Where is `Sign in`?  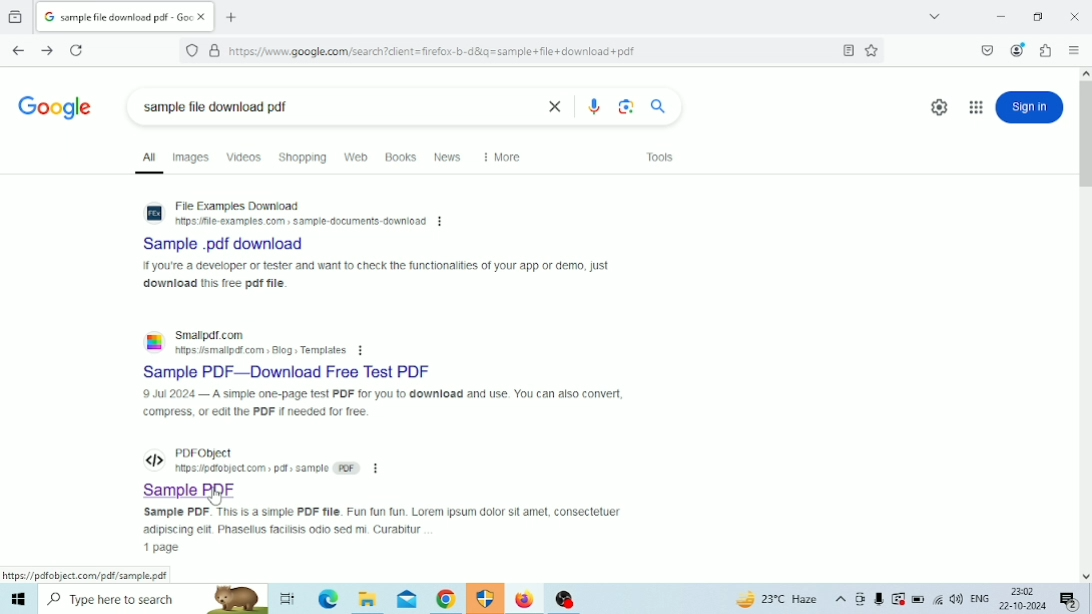
Sign in is located at coordinates (1029, 107).